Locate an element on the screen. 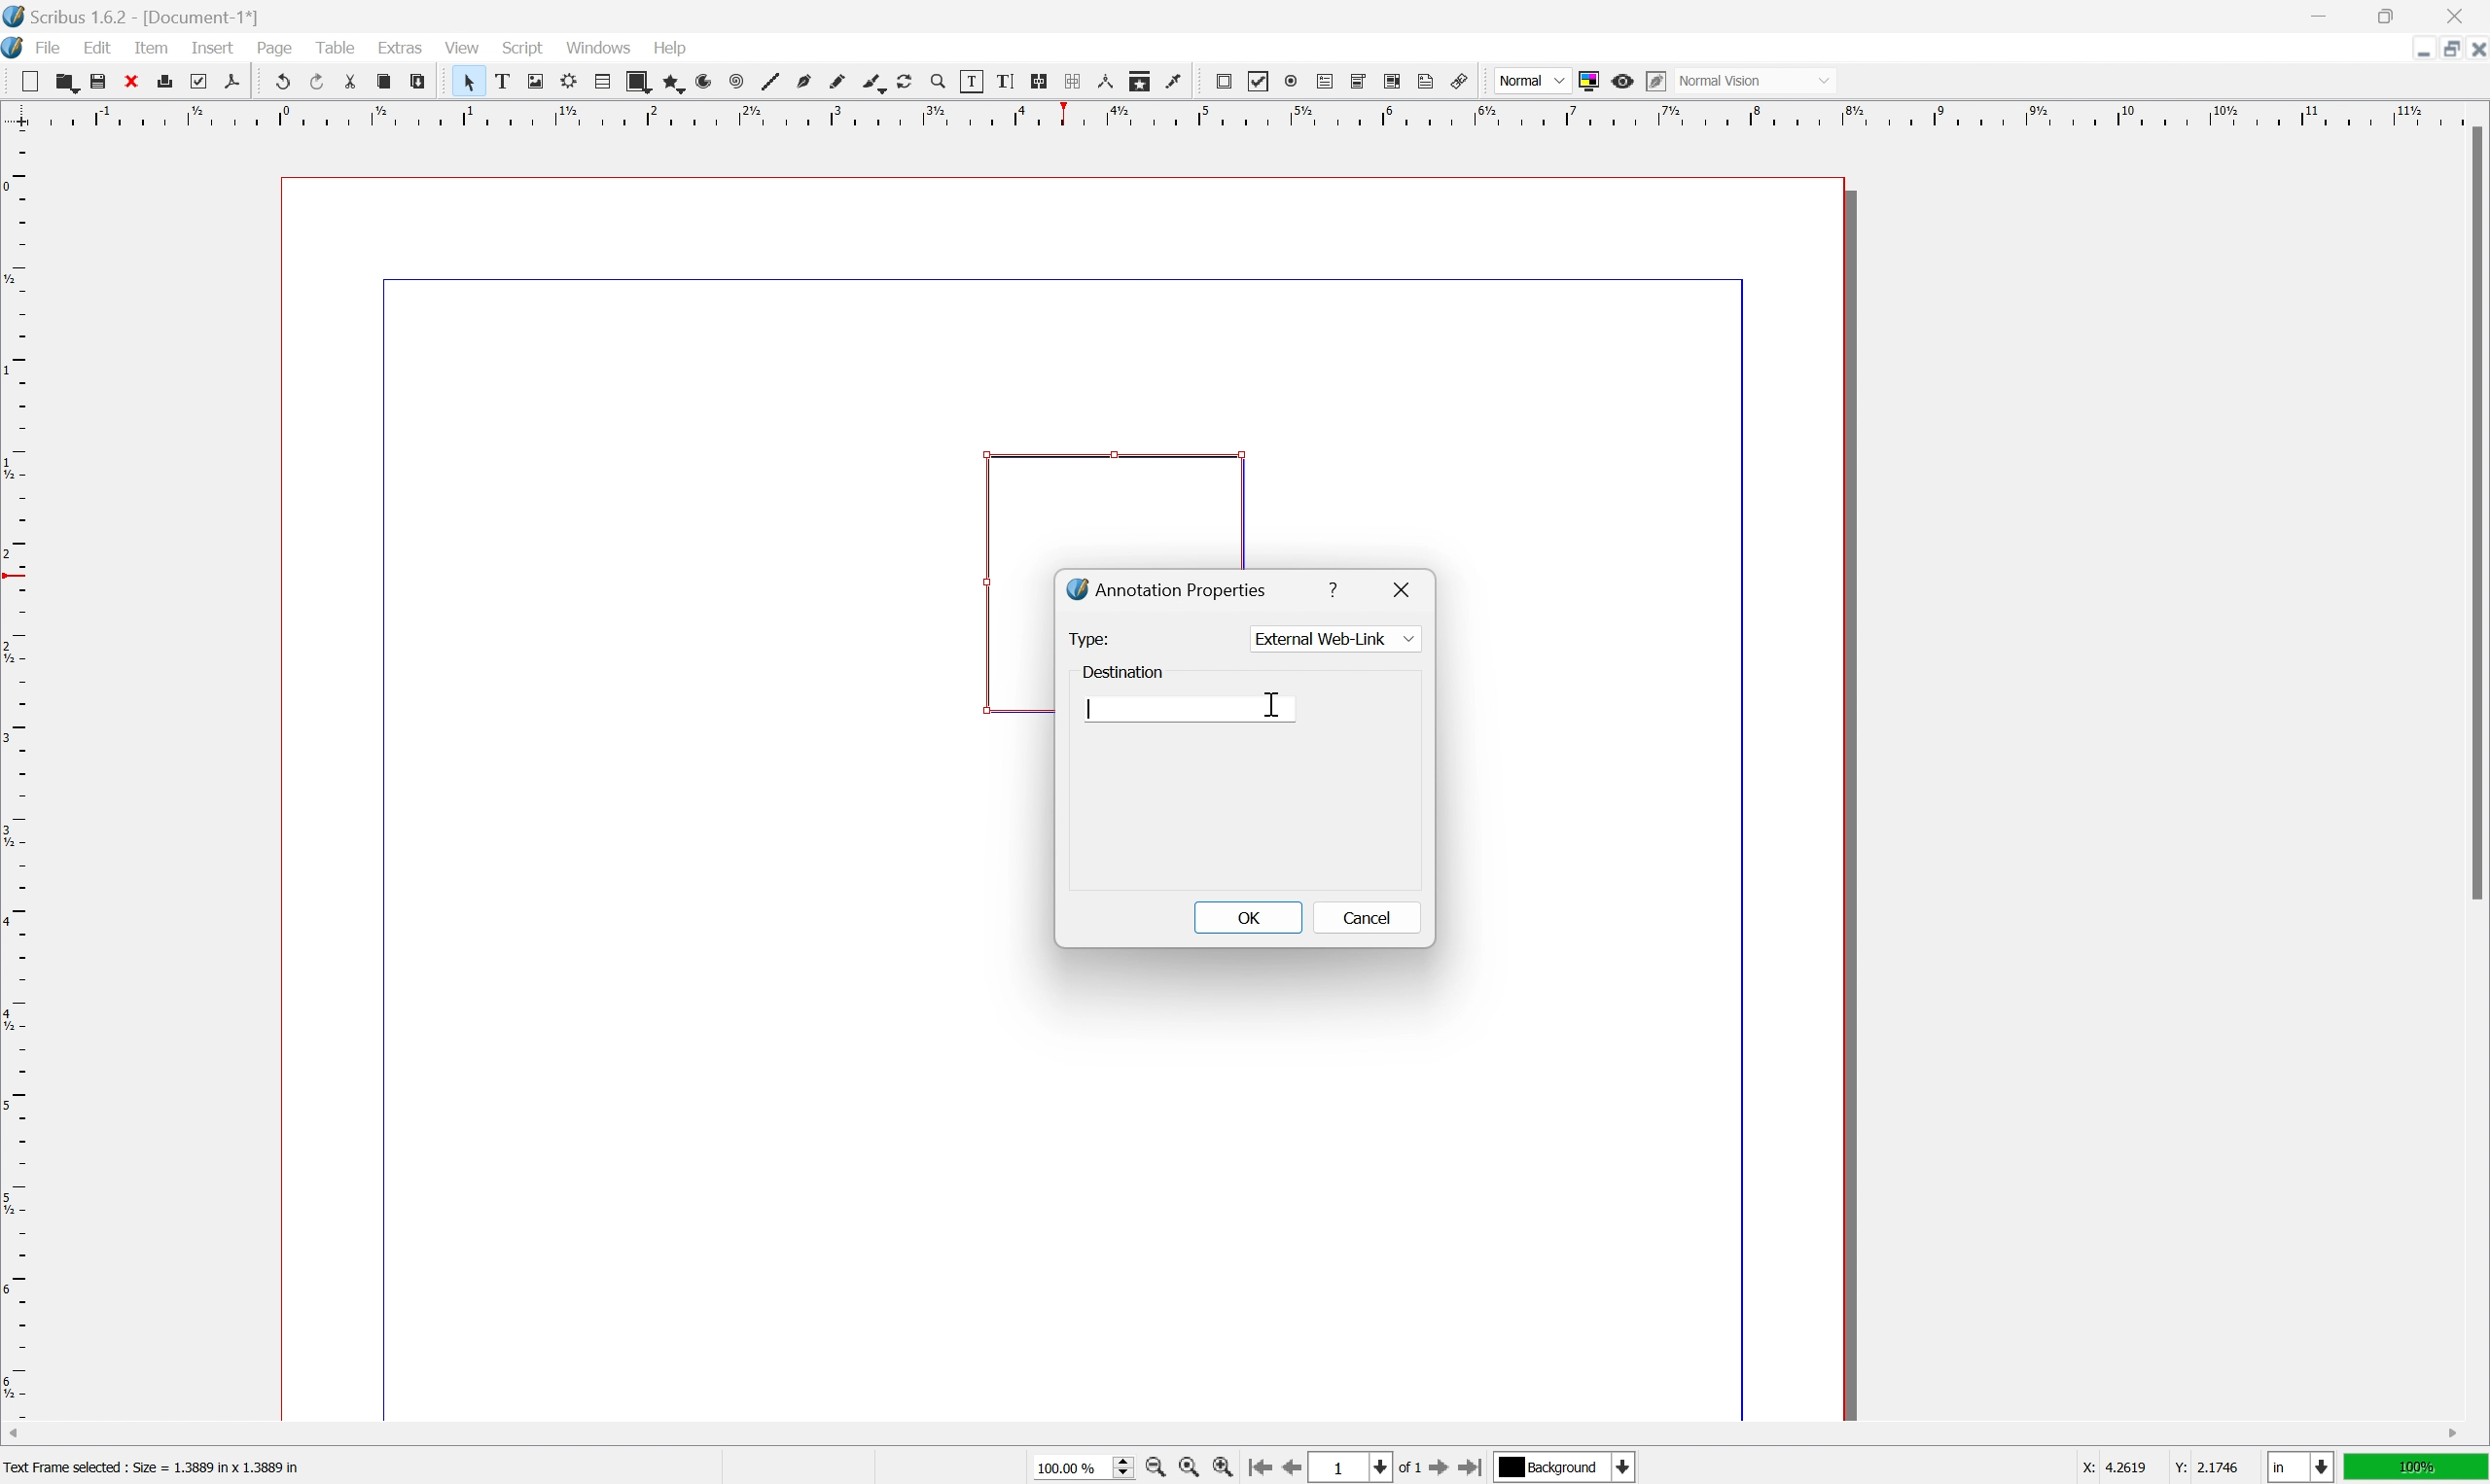 The image size is (2490, 1484). close is located at coordinates (130, 81).